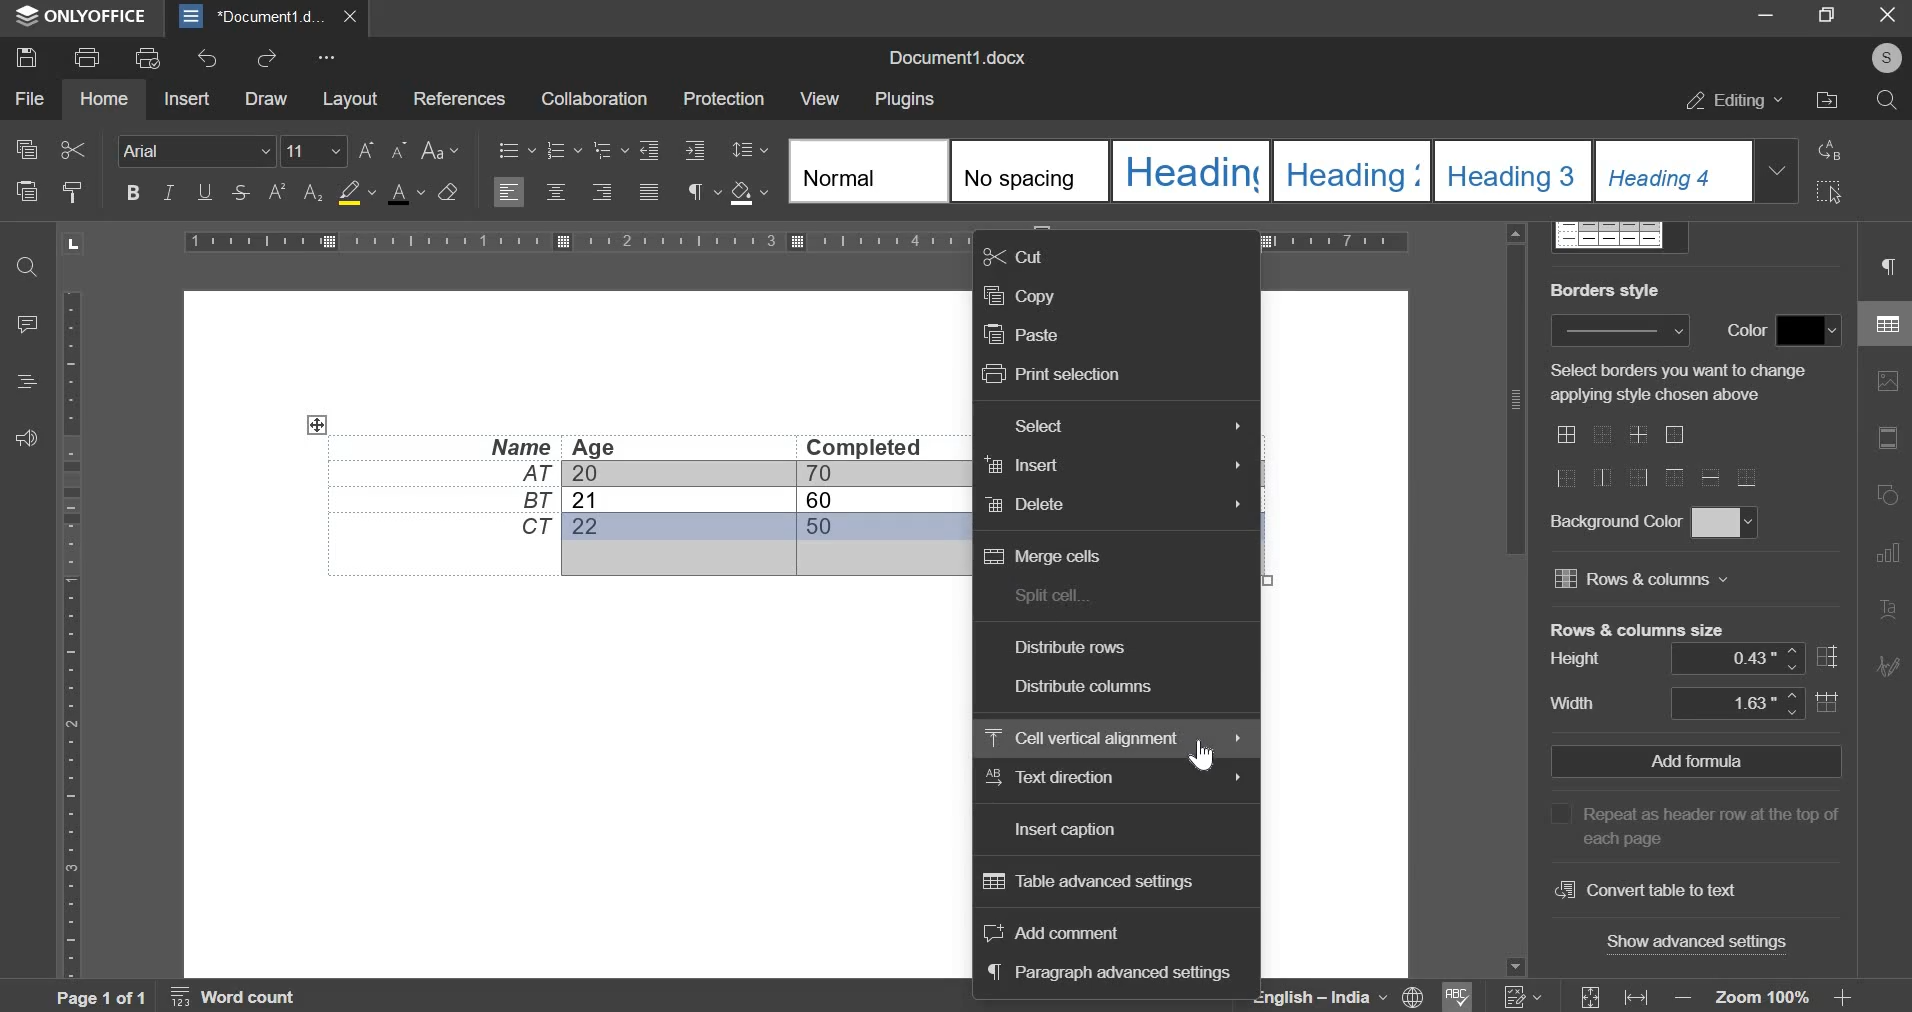  I want to click on increase indent, so click(649, 149).